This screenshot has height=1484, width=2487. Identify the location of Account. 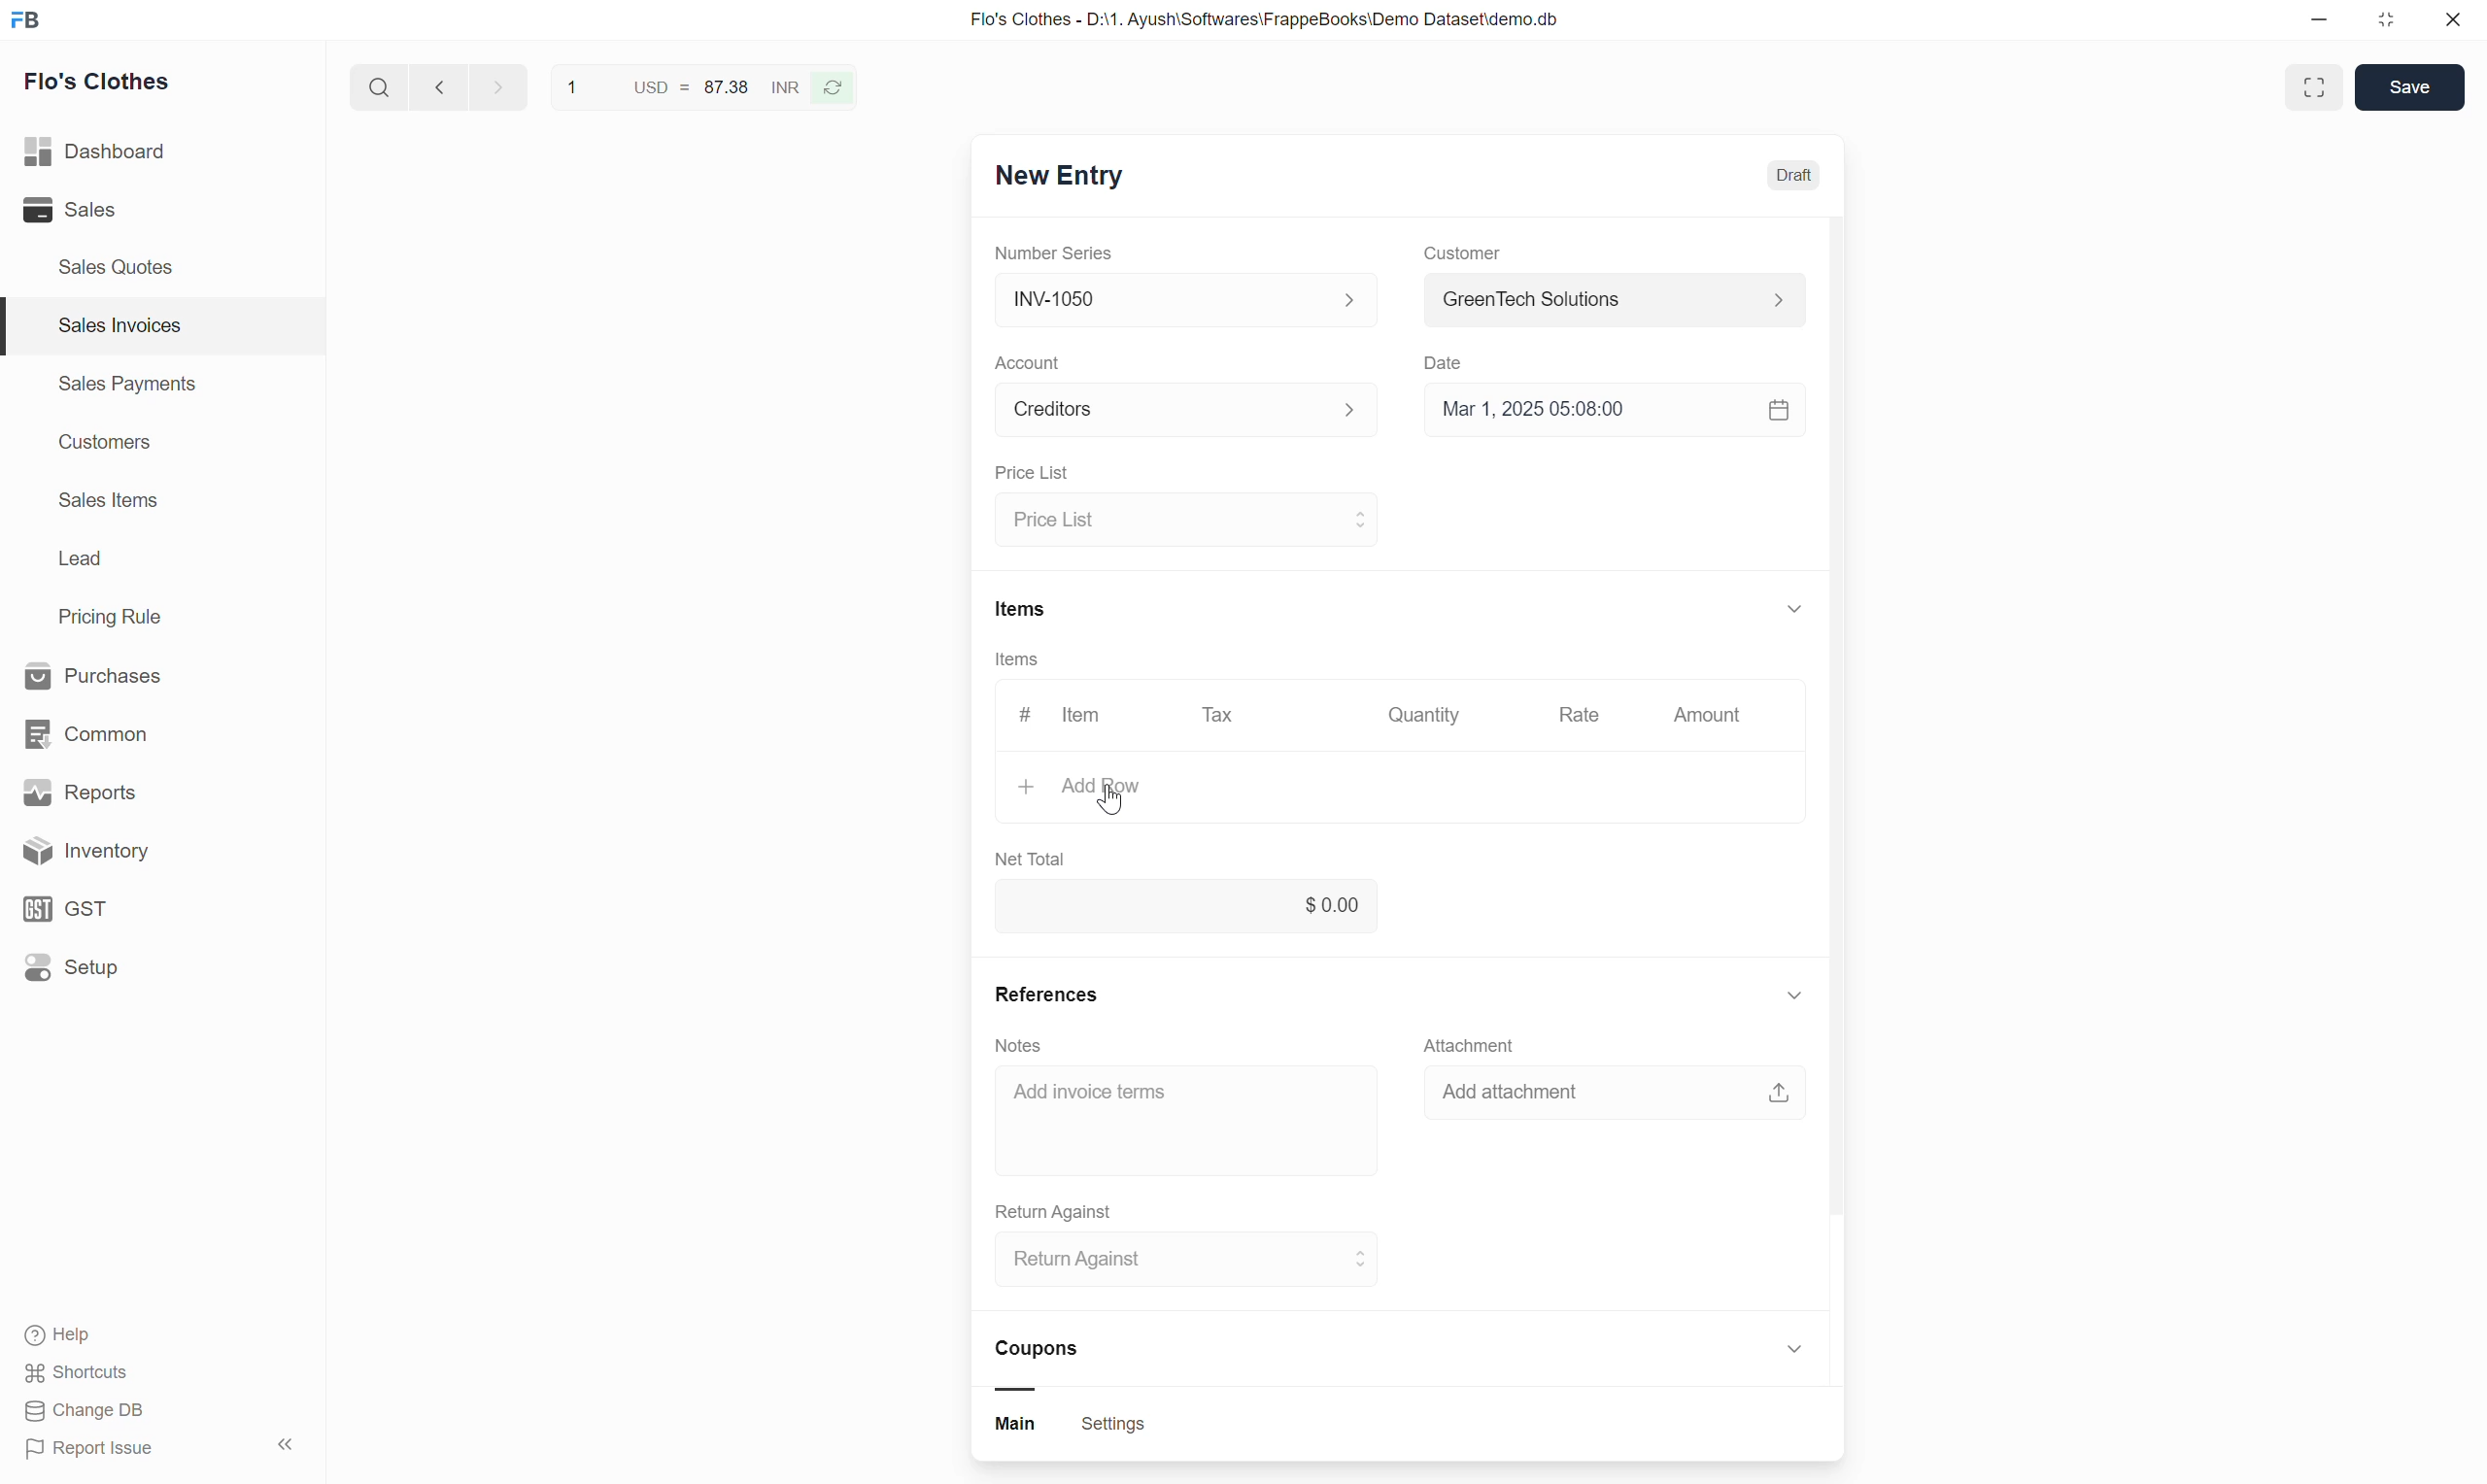
(1031, 363).